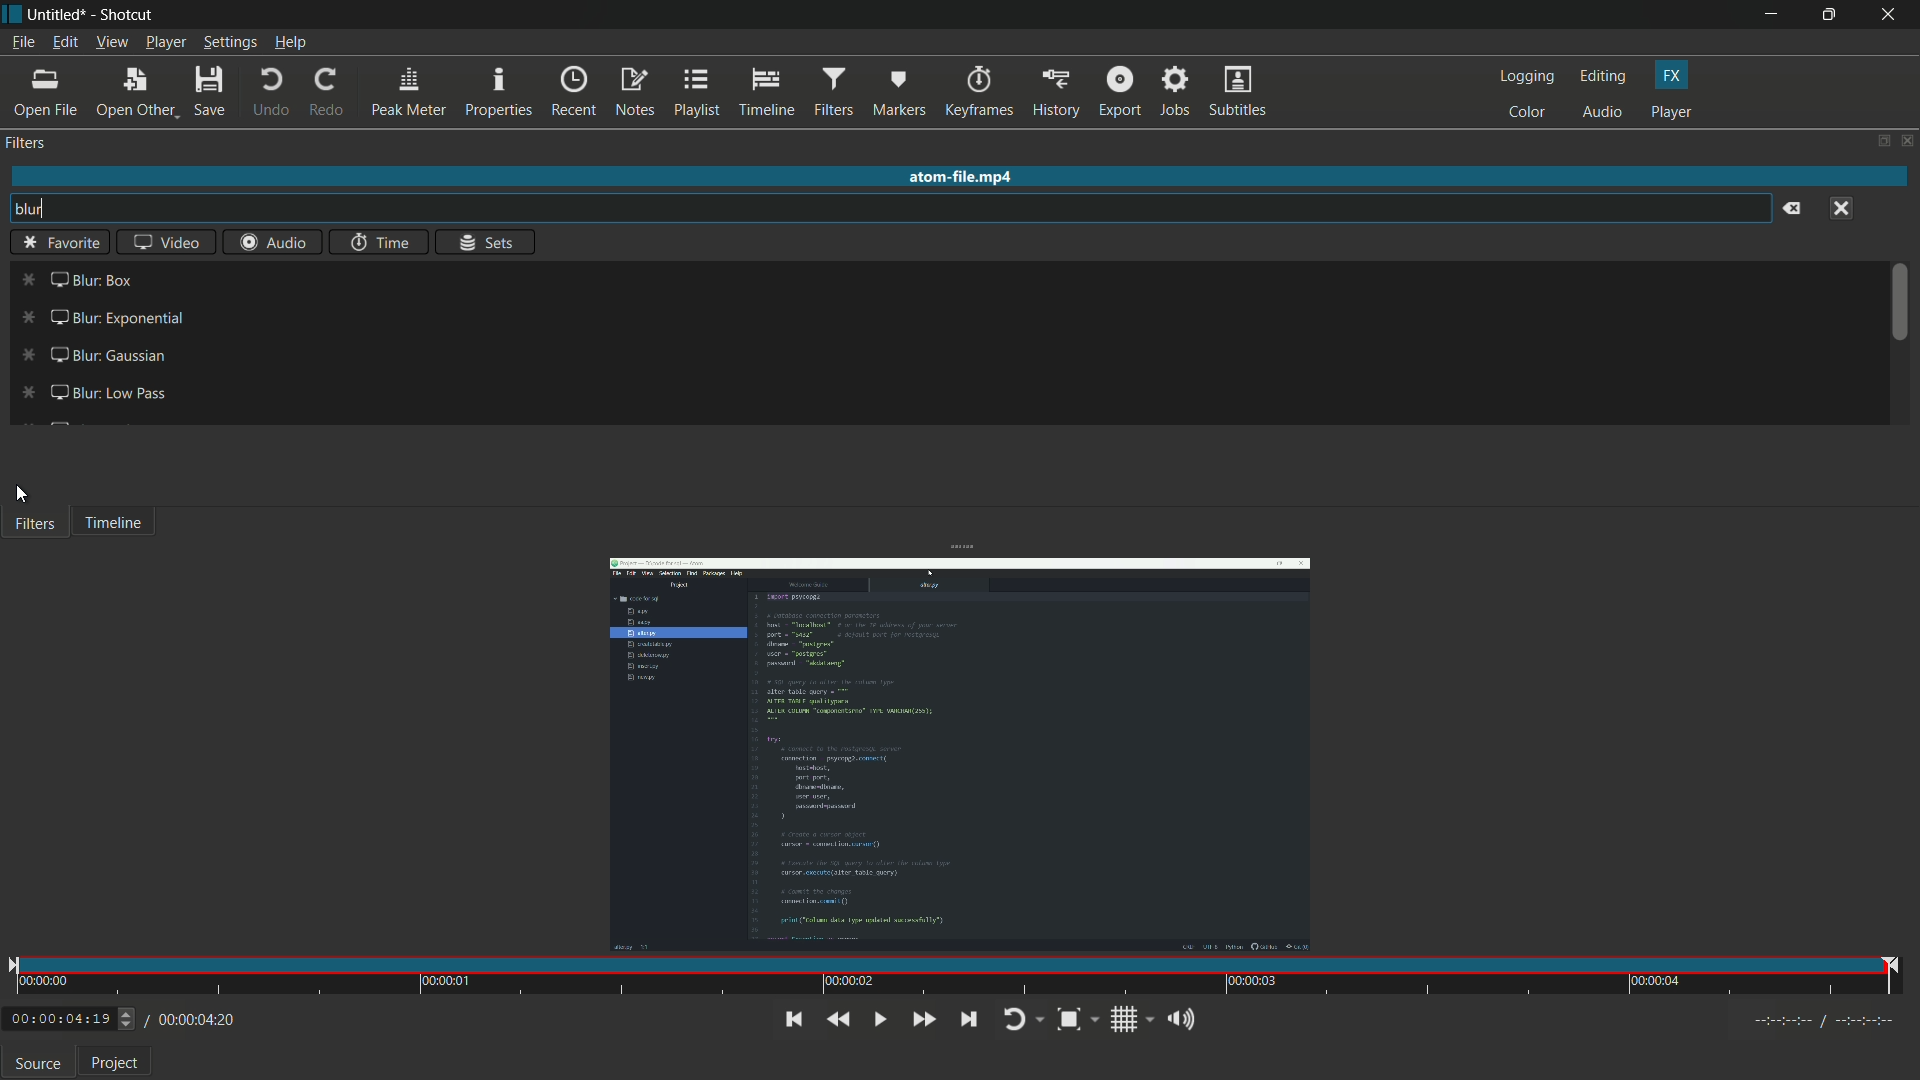  I want to click on open other, so click(135, 96).